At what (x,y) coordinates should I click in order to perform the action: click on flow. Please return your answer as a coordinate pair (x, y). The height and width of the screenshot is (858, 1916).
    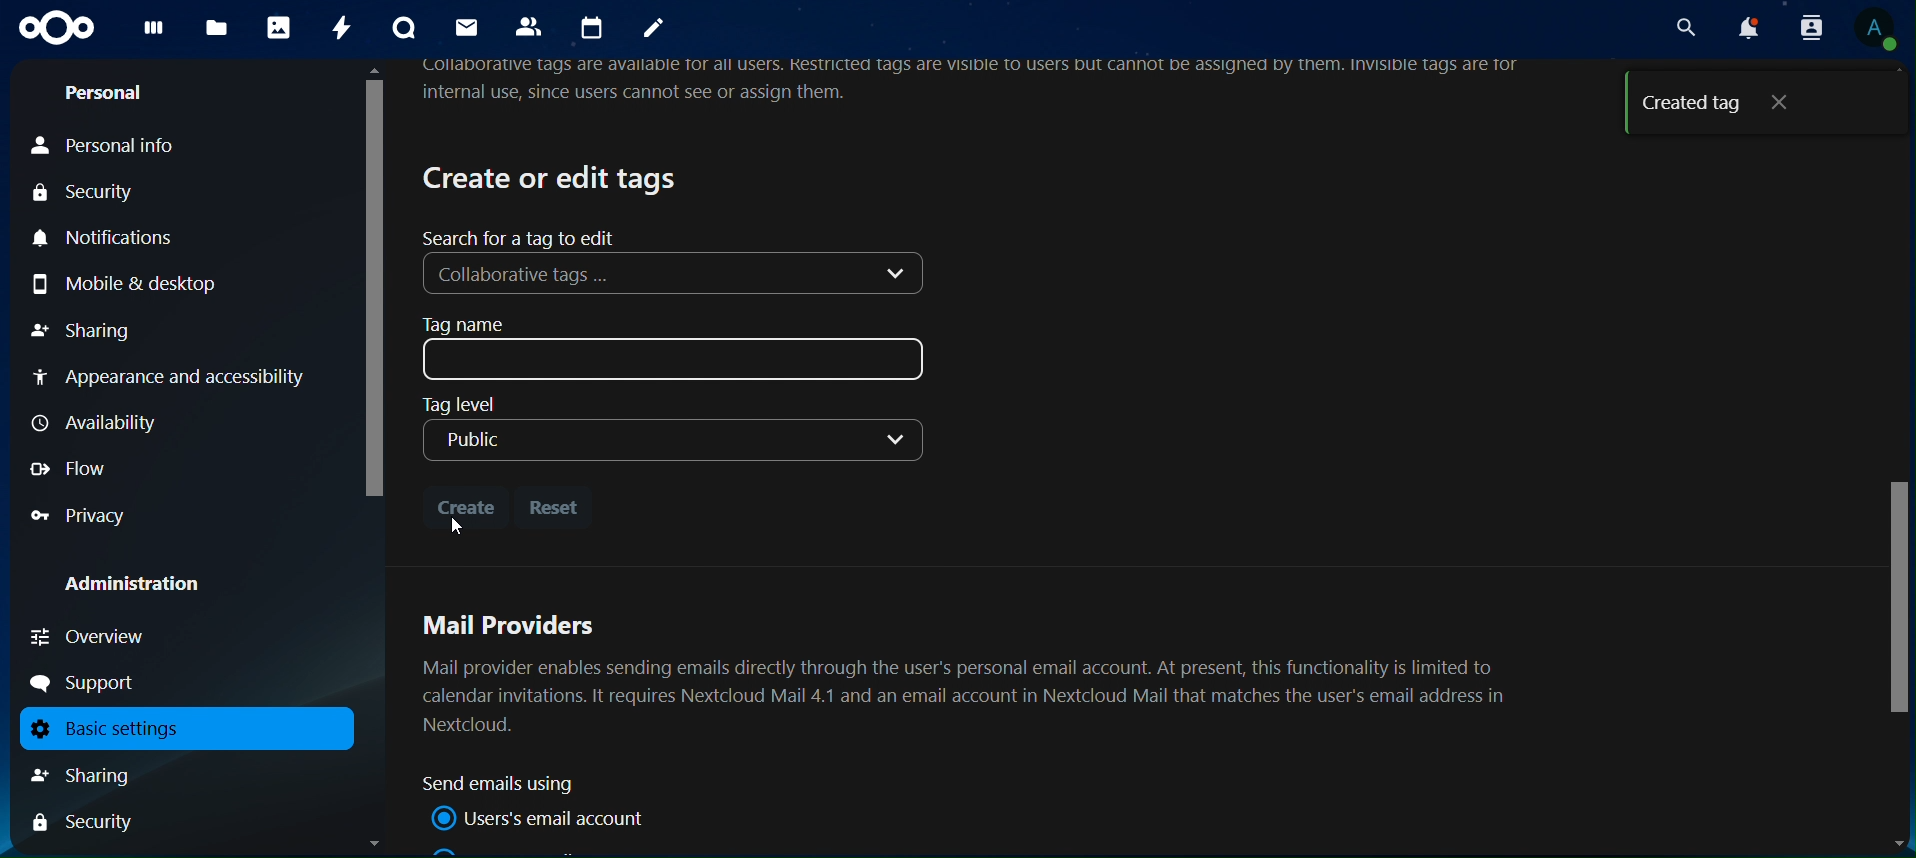
    Looking at the image, I should click on (72, 468).